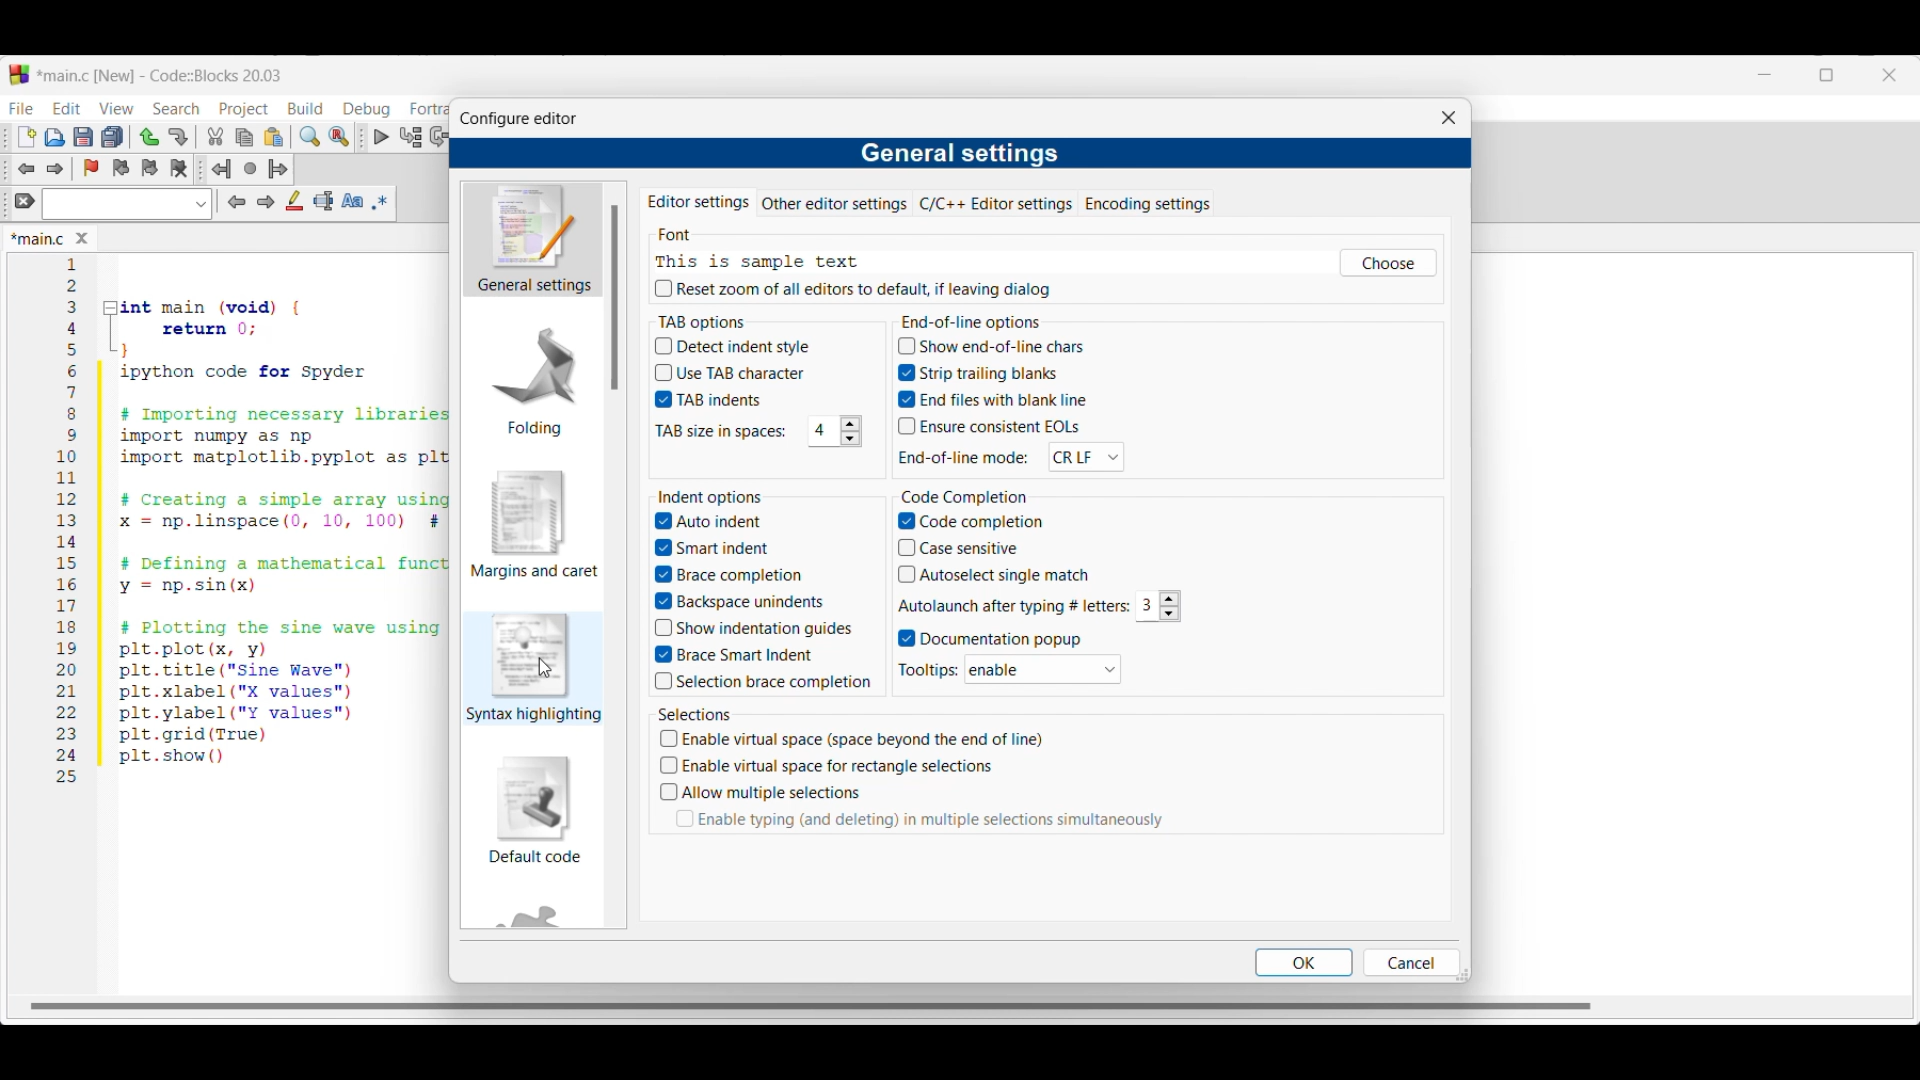  What do you see at coordinates (1449, 118) in the screenshot?
I see `Close` at bounding box center [1449, 118].